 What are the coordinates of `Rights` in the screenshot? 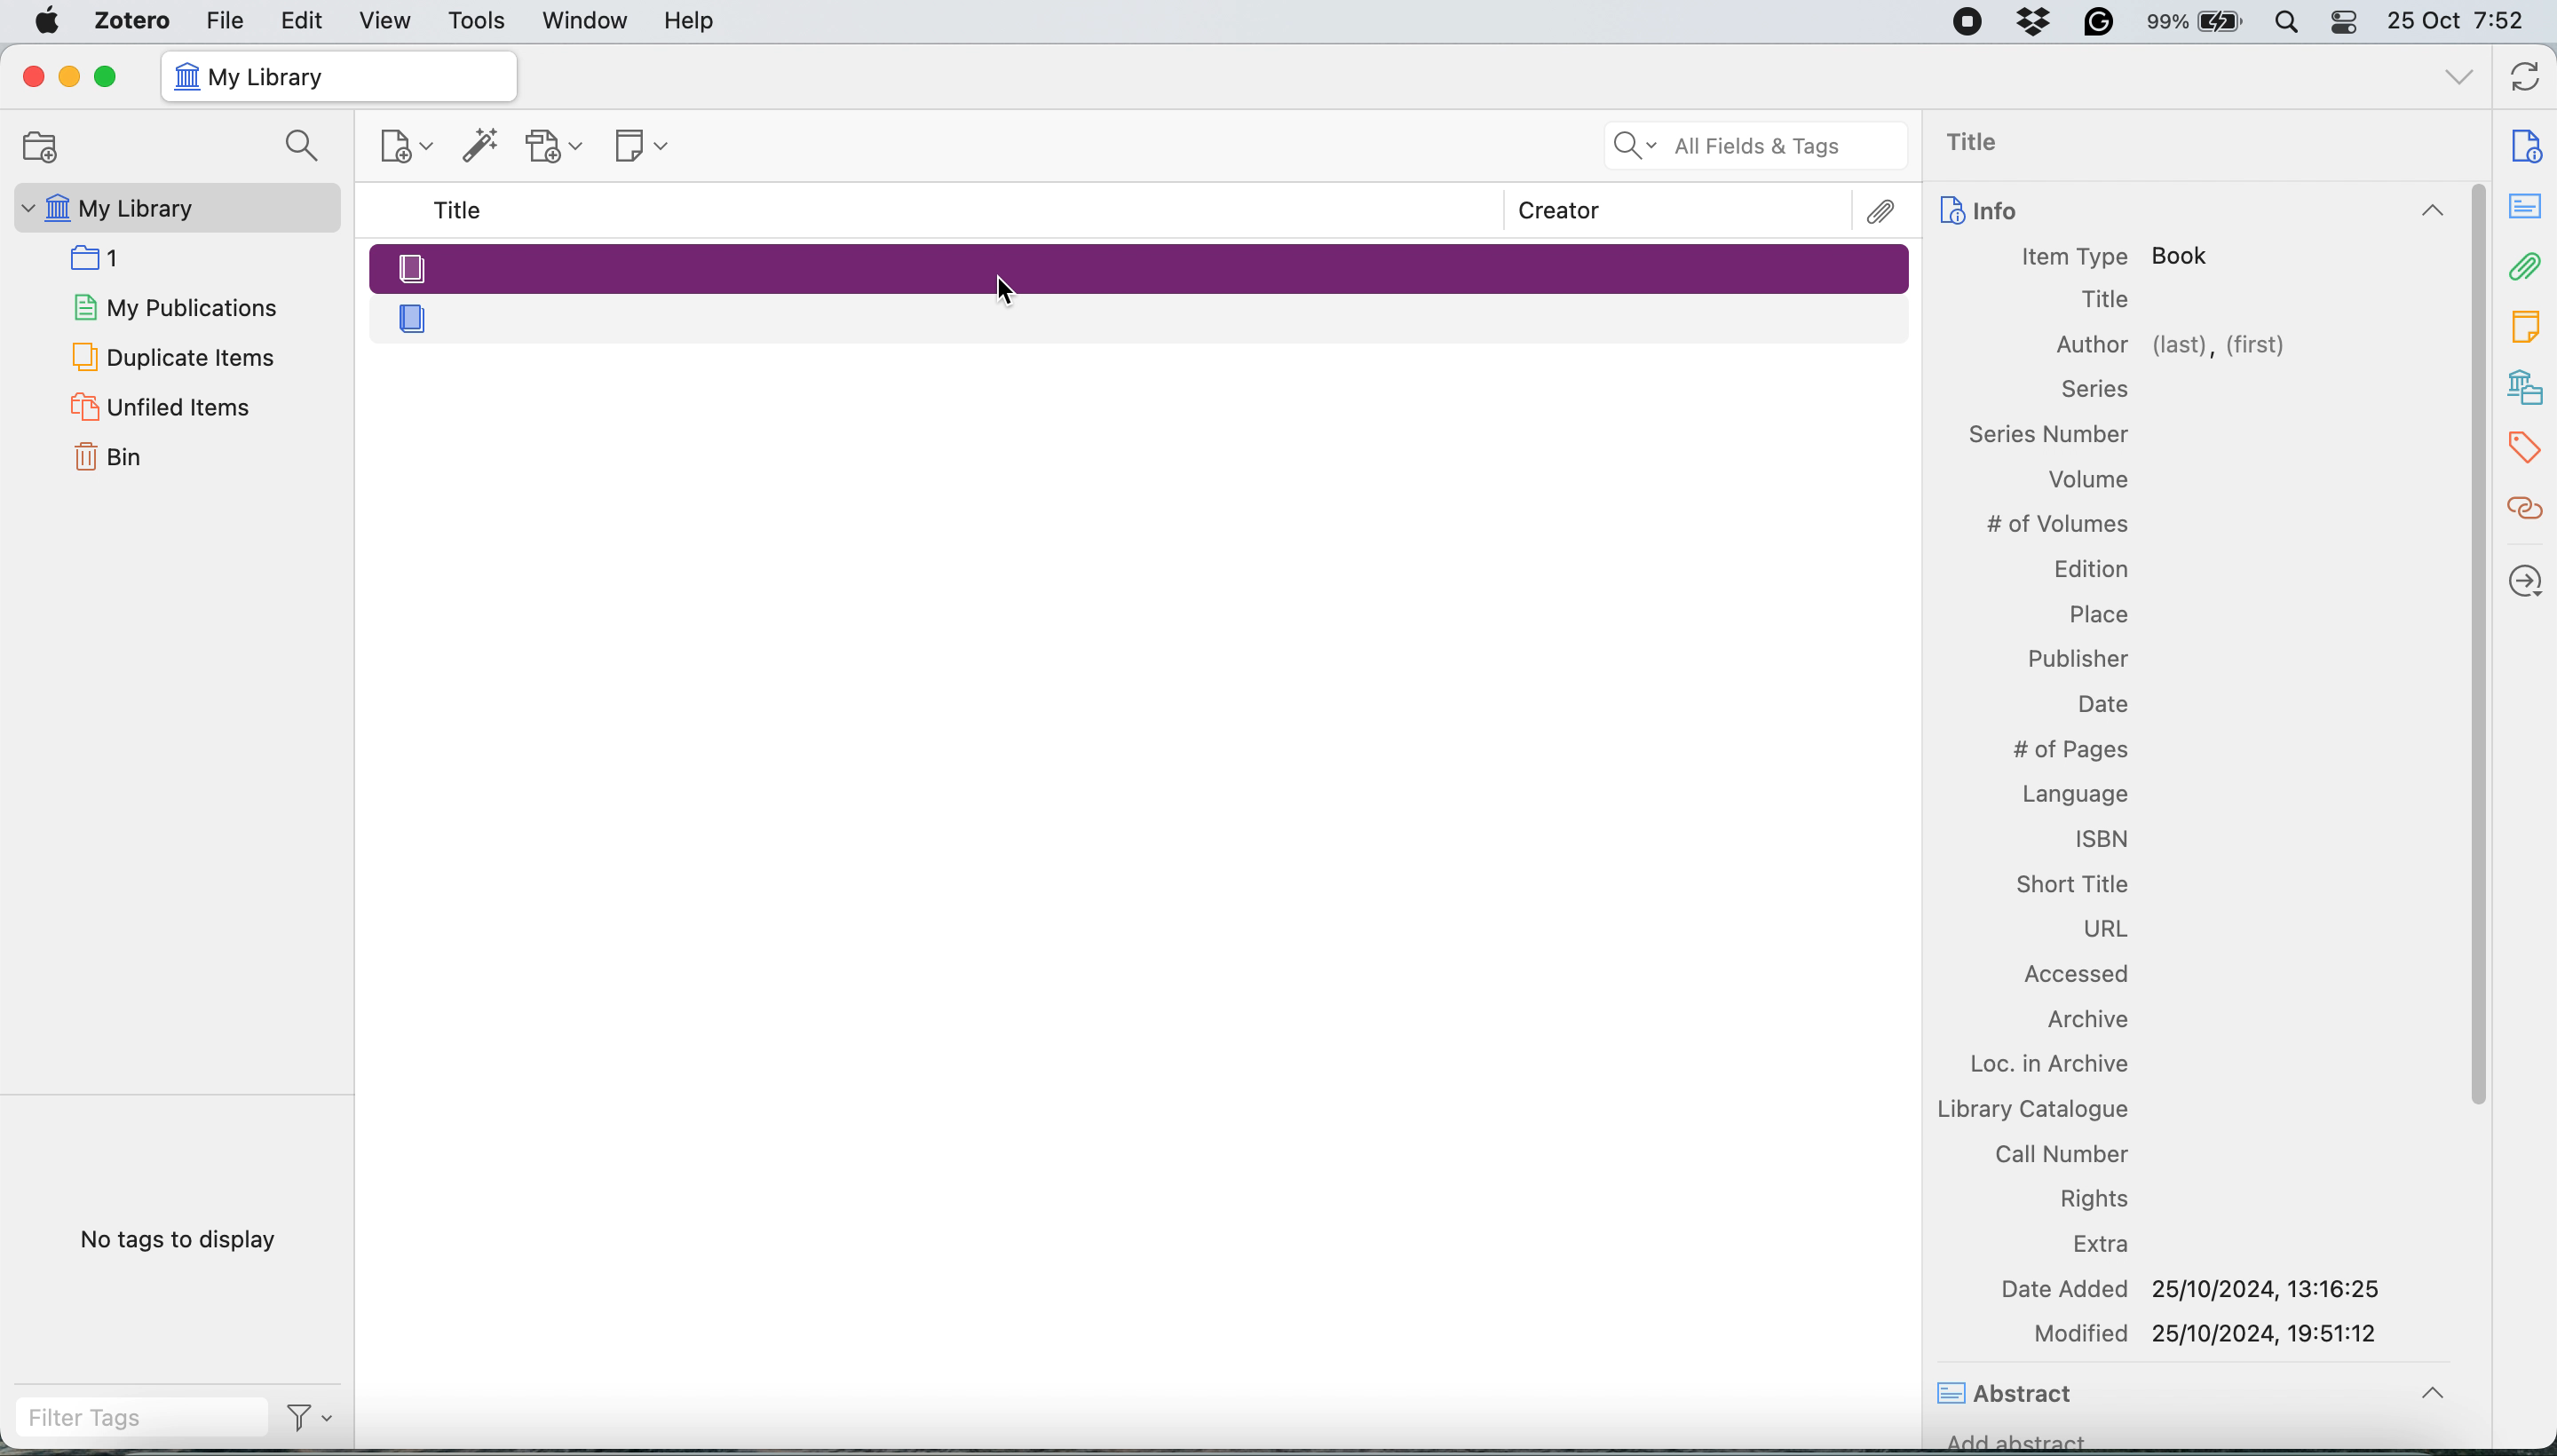 It's located at (2097, 1198).